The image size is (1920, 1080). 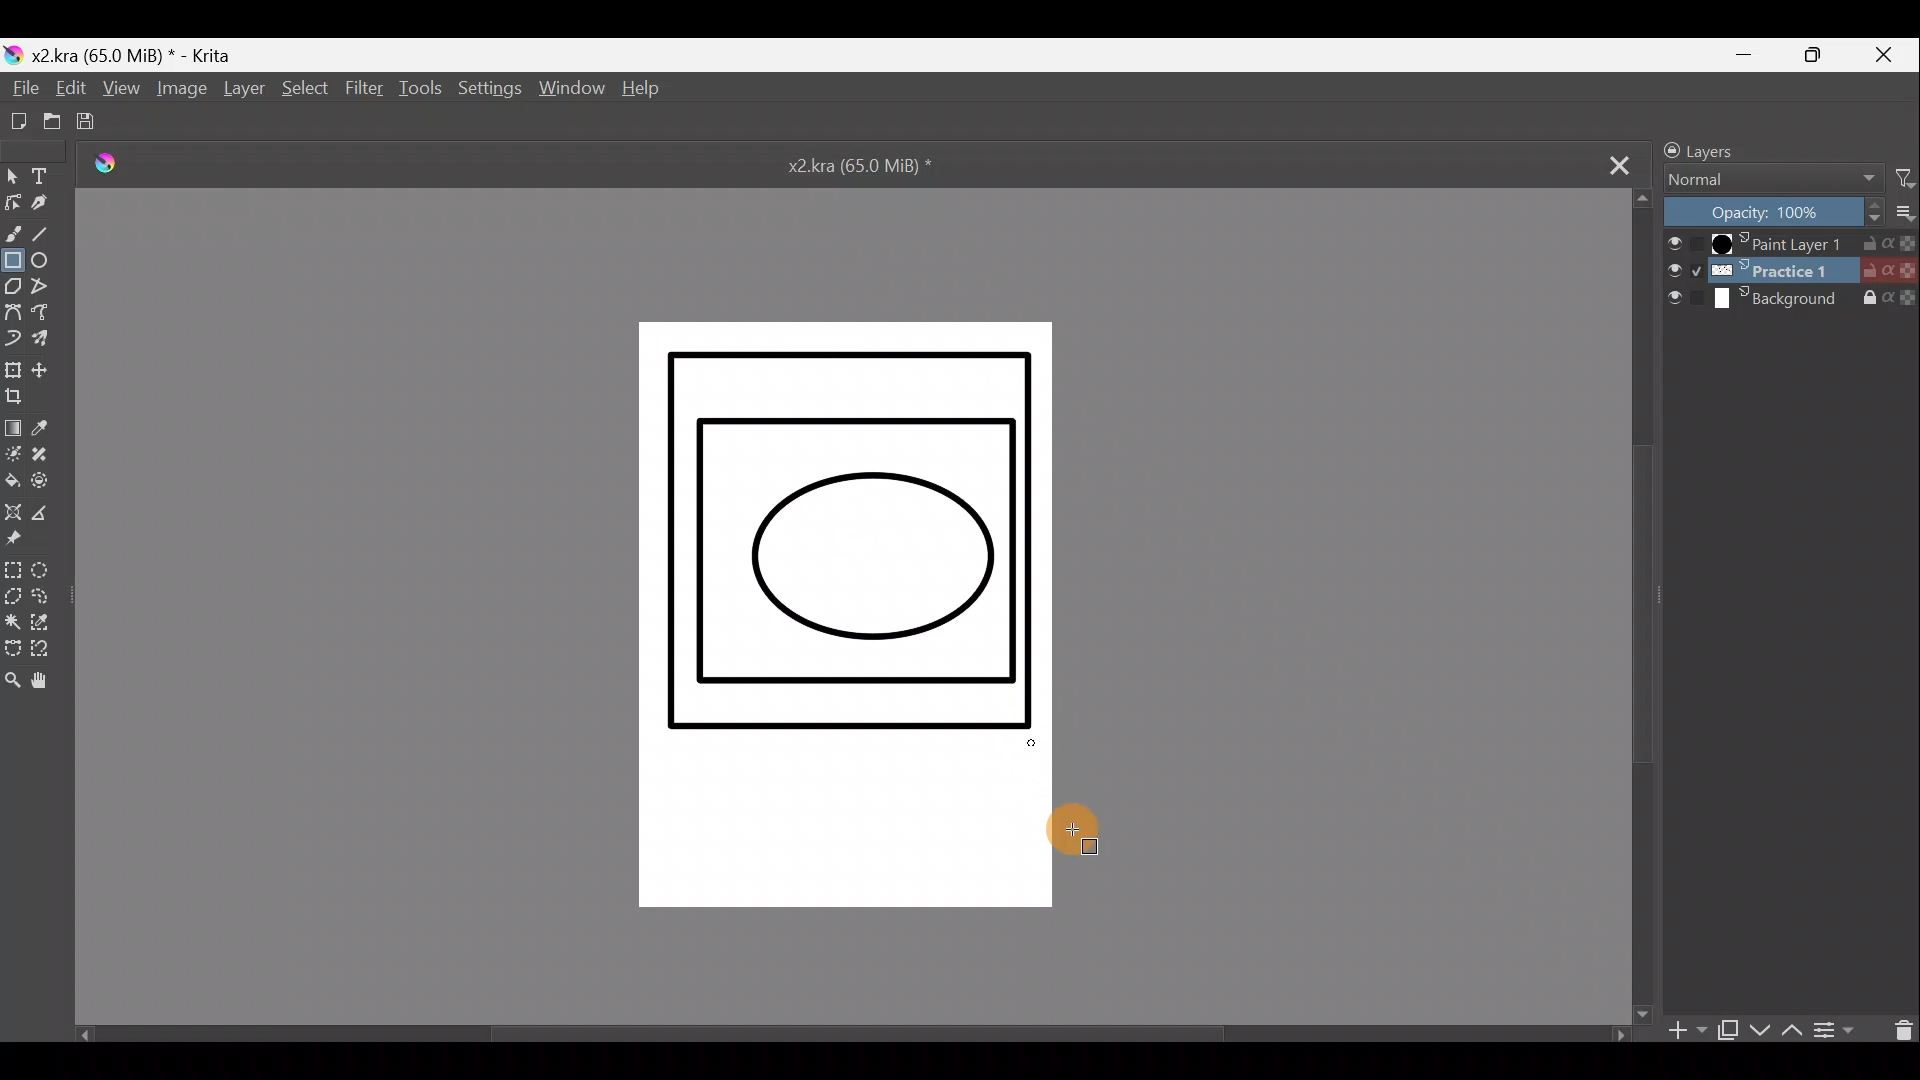 I want to click on Select shapes tool, so click(x=12, y=175).